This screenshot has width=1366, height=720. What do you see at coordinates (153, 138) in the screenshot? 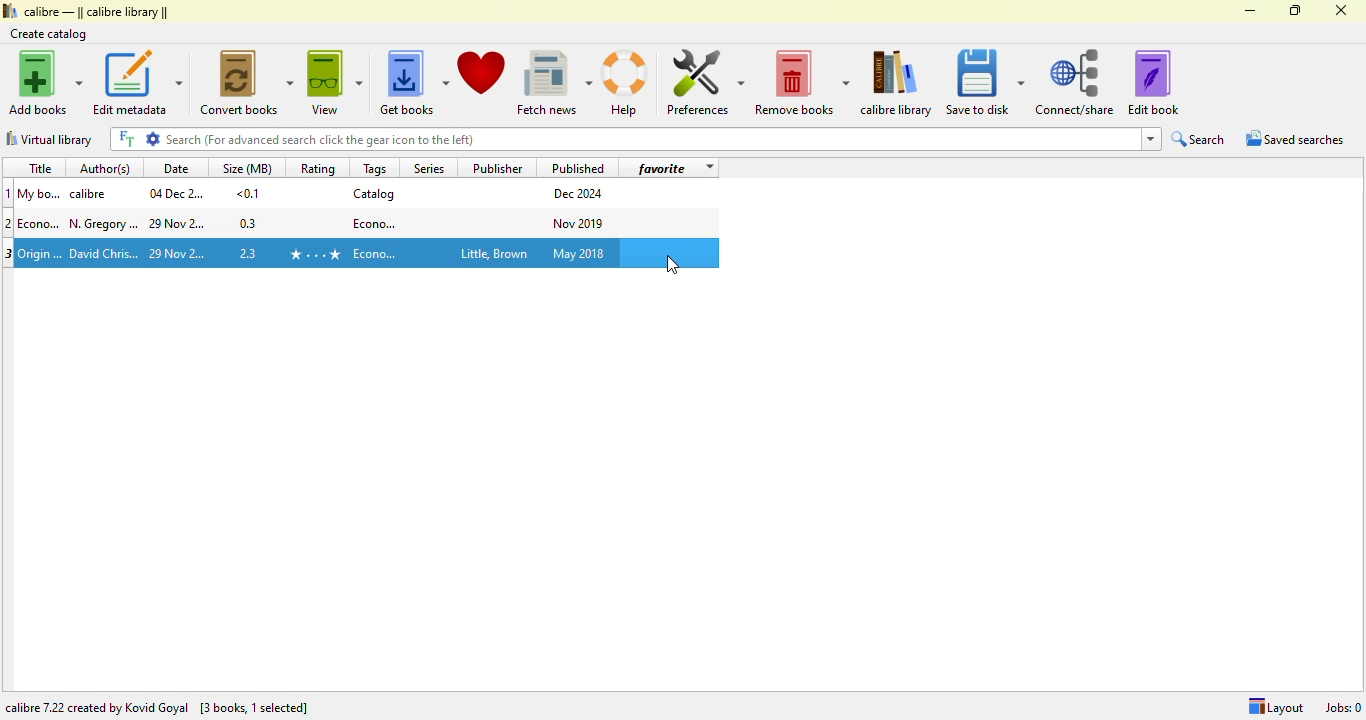
I see `settings` at bounding box center [153, 138].